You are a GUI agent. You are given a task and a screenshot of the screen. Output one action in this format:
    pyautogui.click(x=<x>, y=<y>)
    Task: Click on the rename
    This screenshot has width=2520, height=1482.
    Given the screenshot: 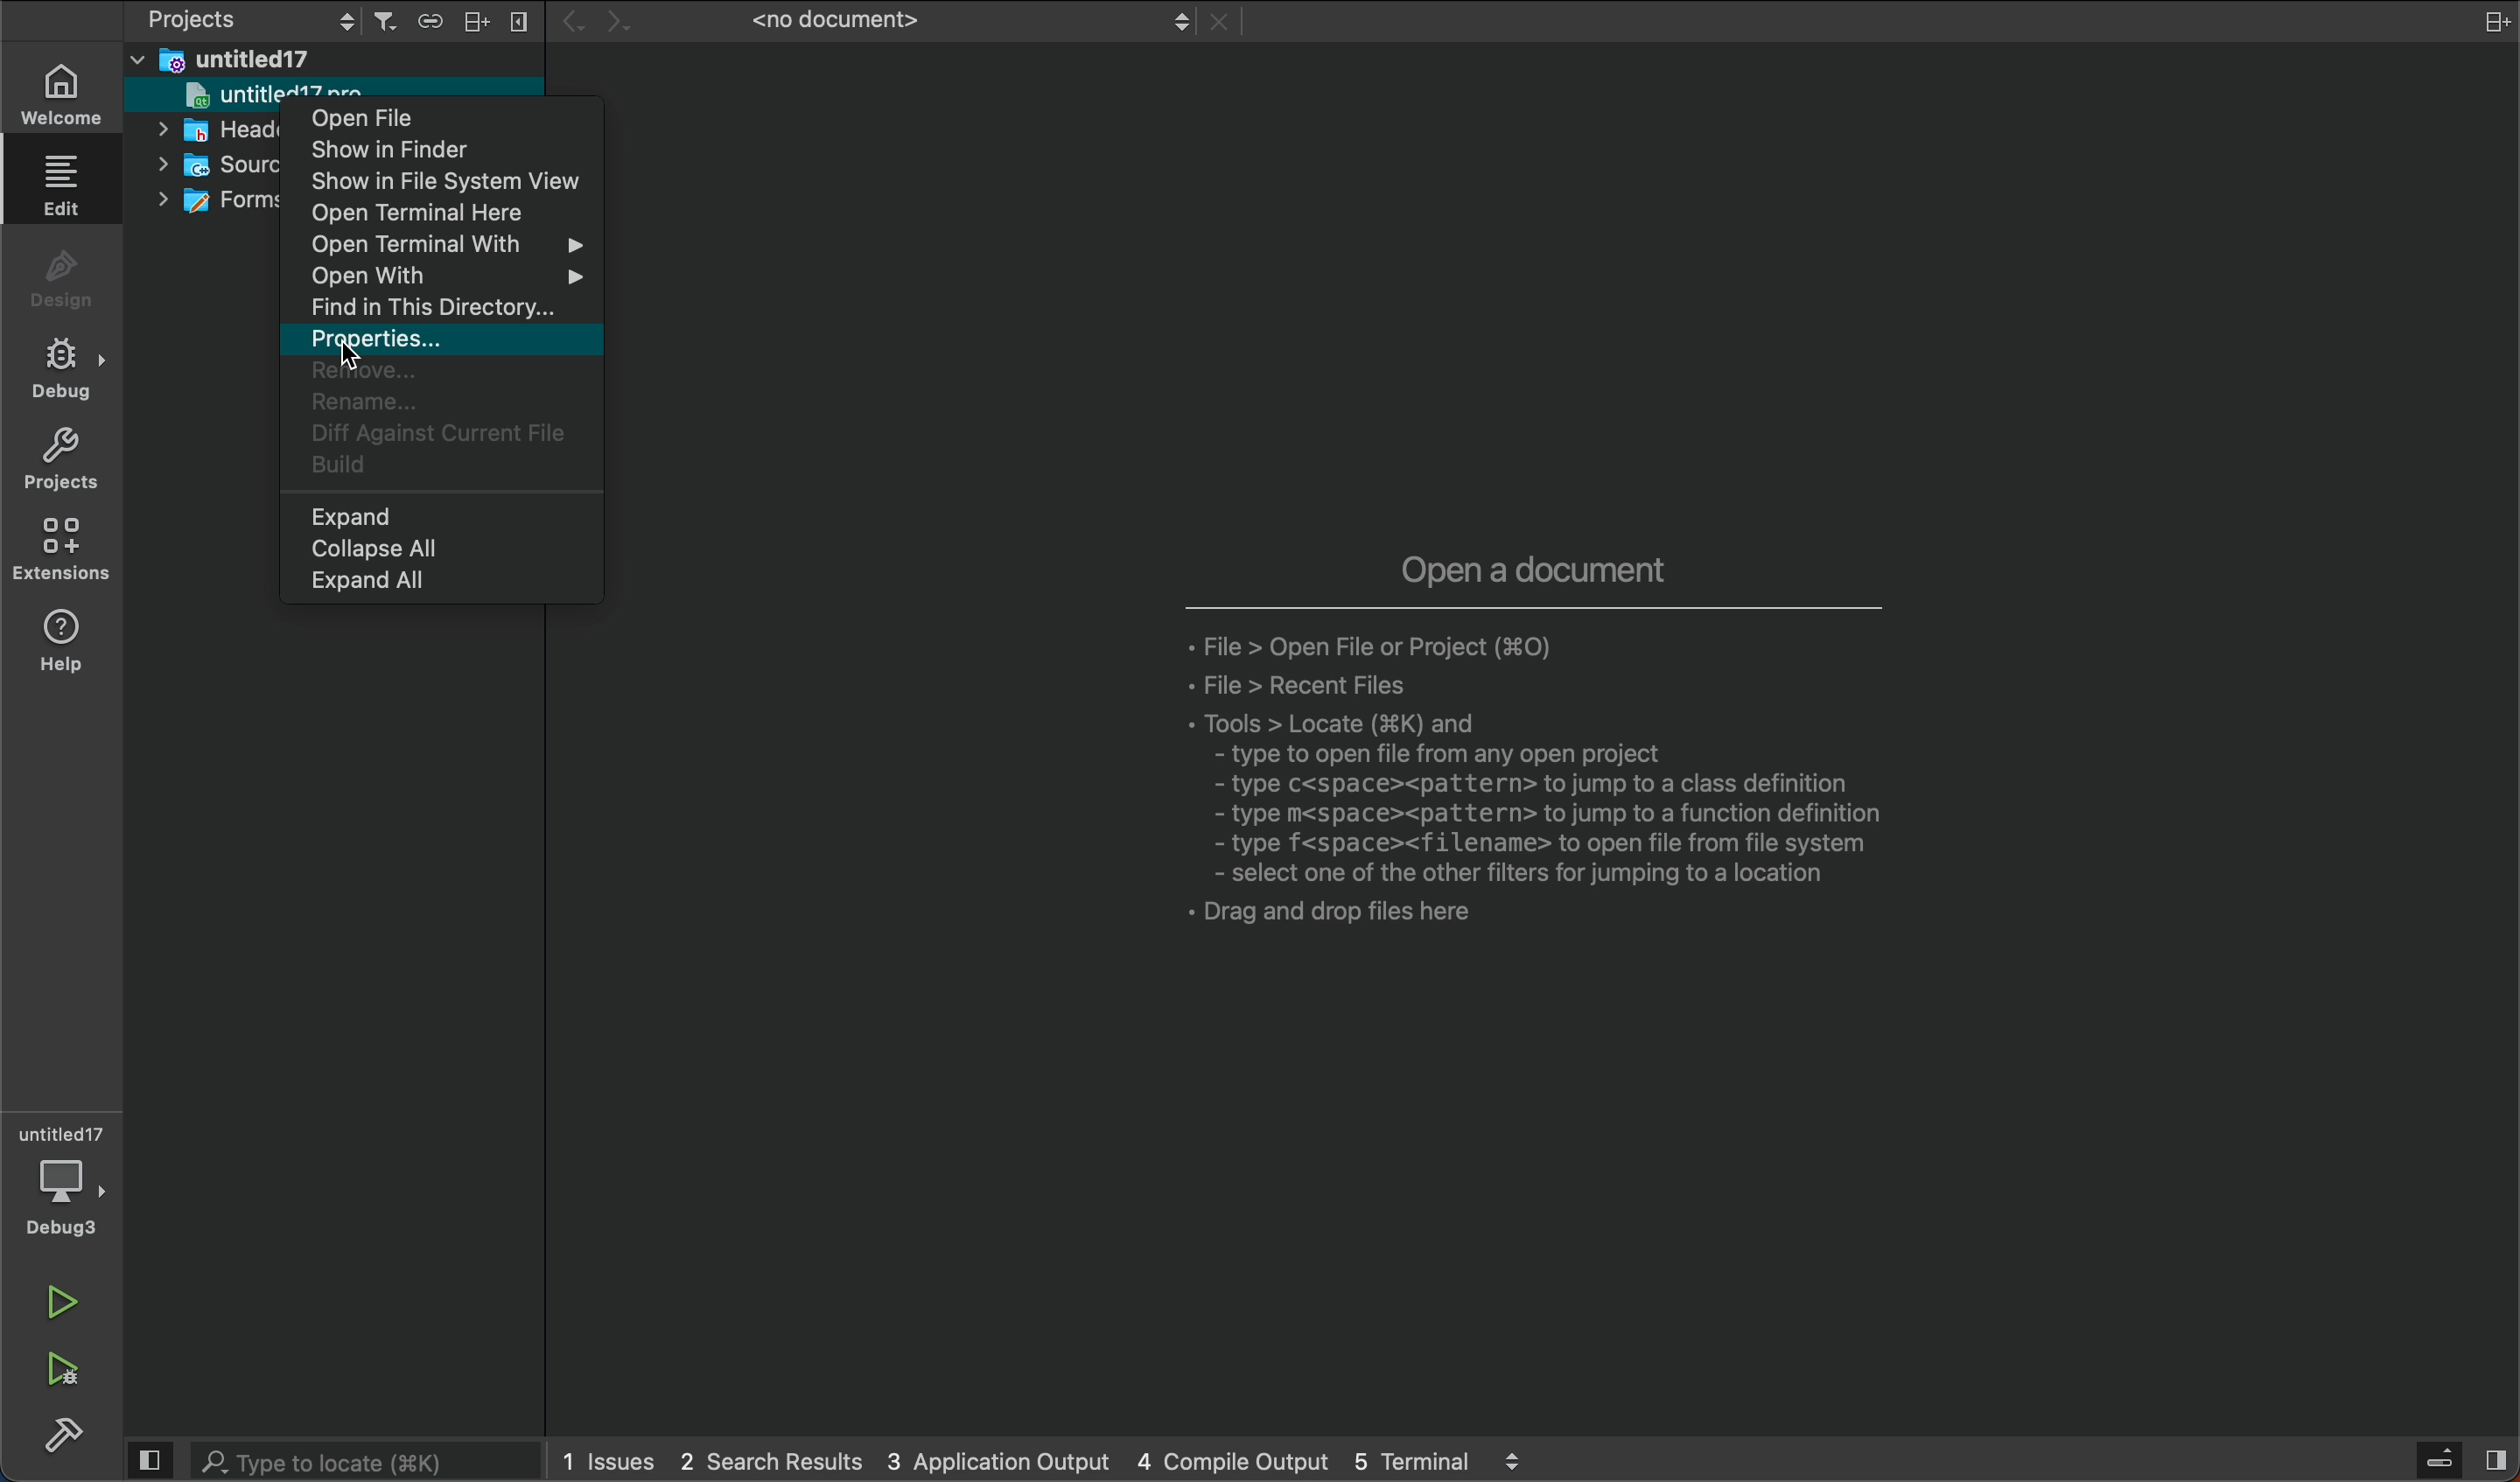 What is the action you would take?
    pyautogui.click(x=441, y=401)
    